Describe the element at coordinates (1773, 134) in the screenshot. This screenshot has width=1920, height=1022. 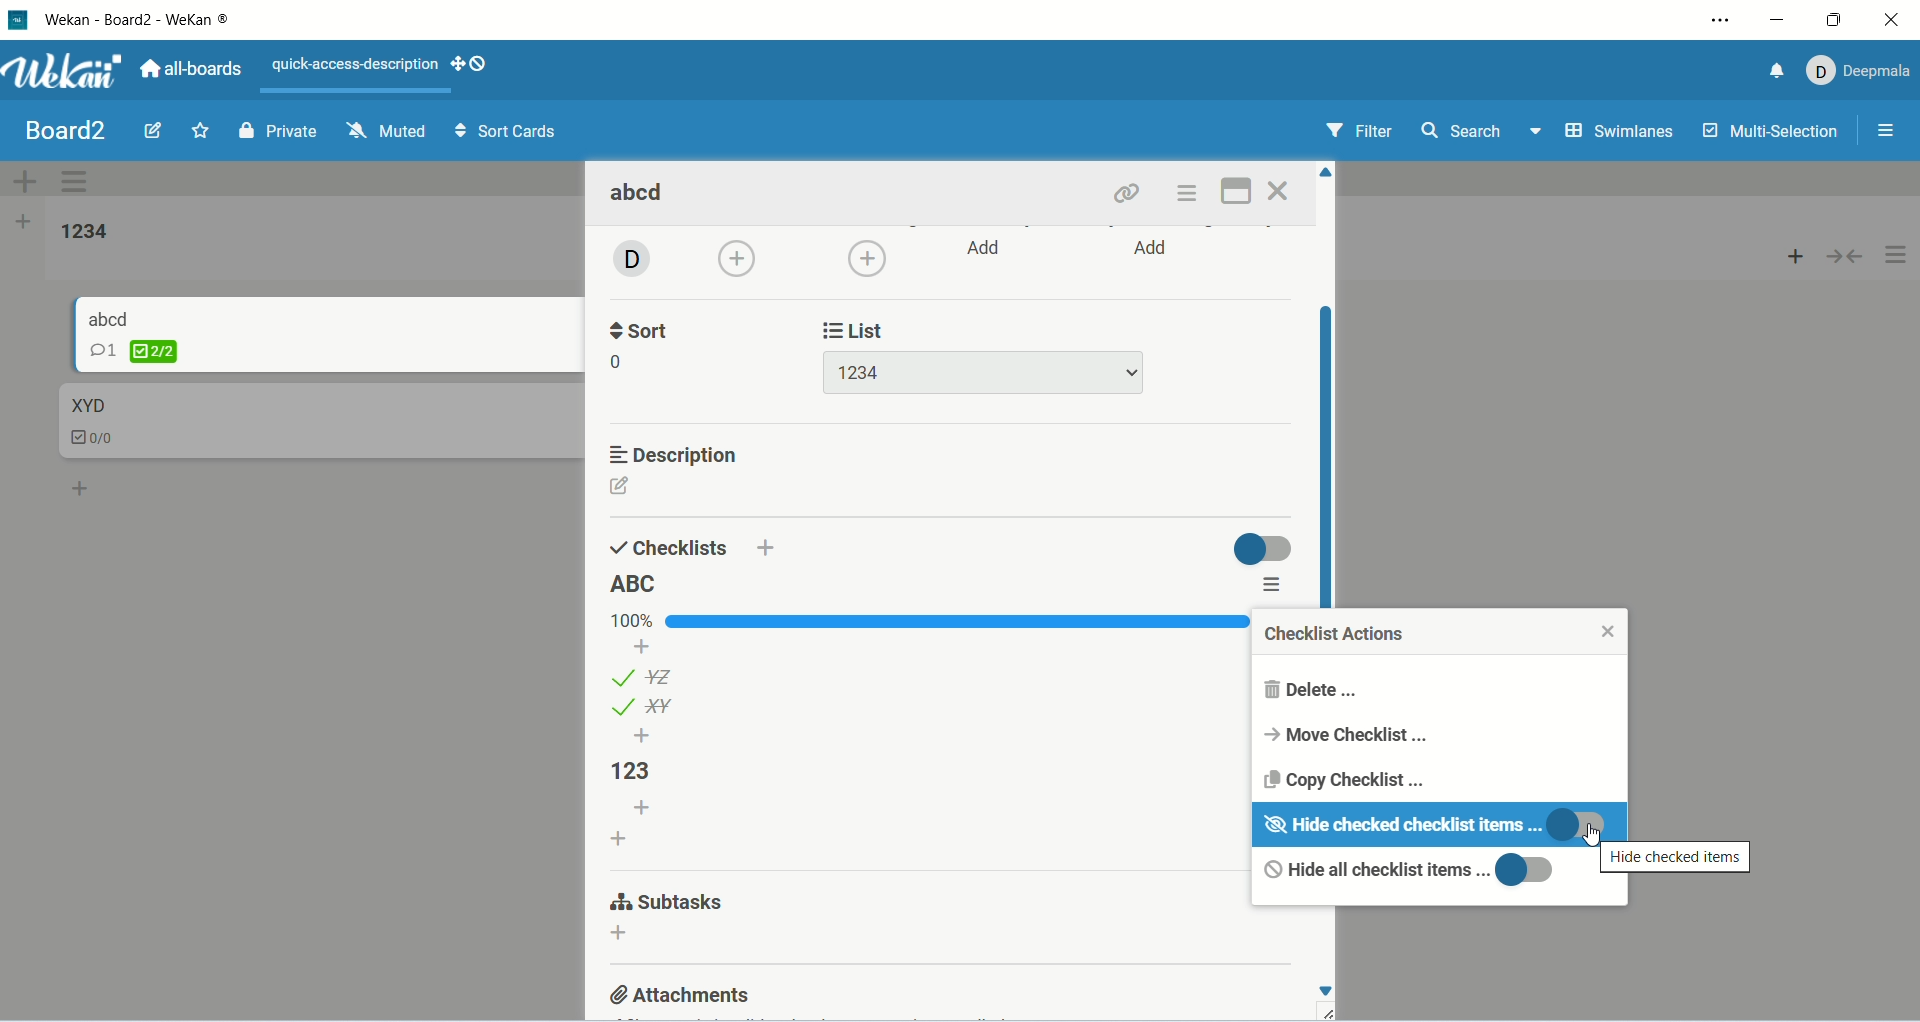
I see `multi-selection` at that location.